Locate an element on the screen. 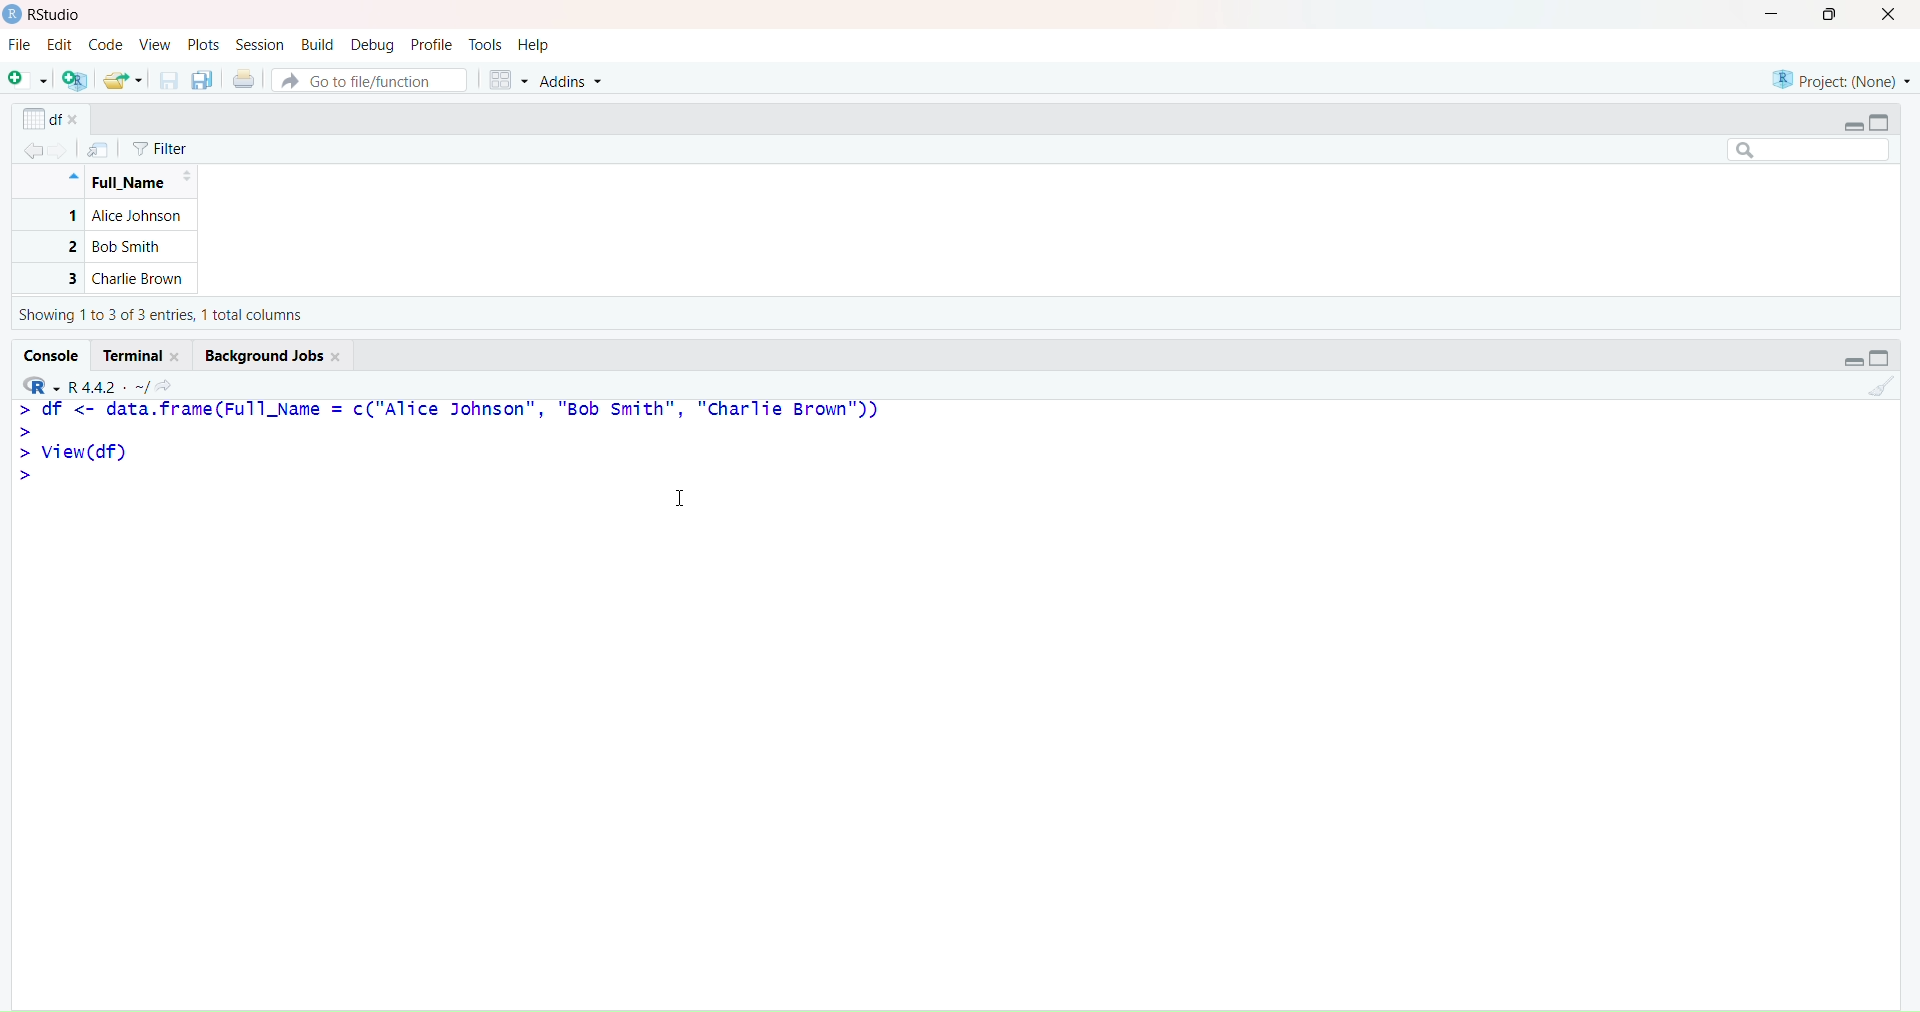 The width and height of the screenshot is (1920, 1012). Code is located at coordinates (106, 46).